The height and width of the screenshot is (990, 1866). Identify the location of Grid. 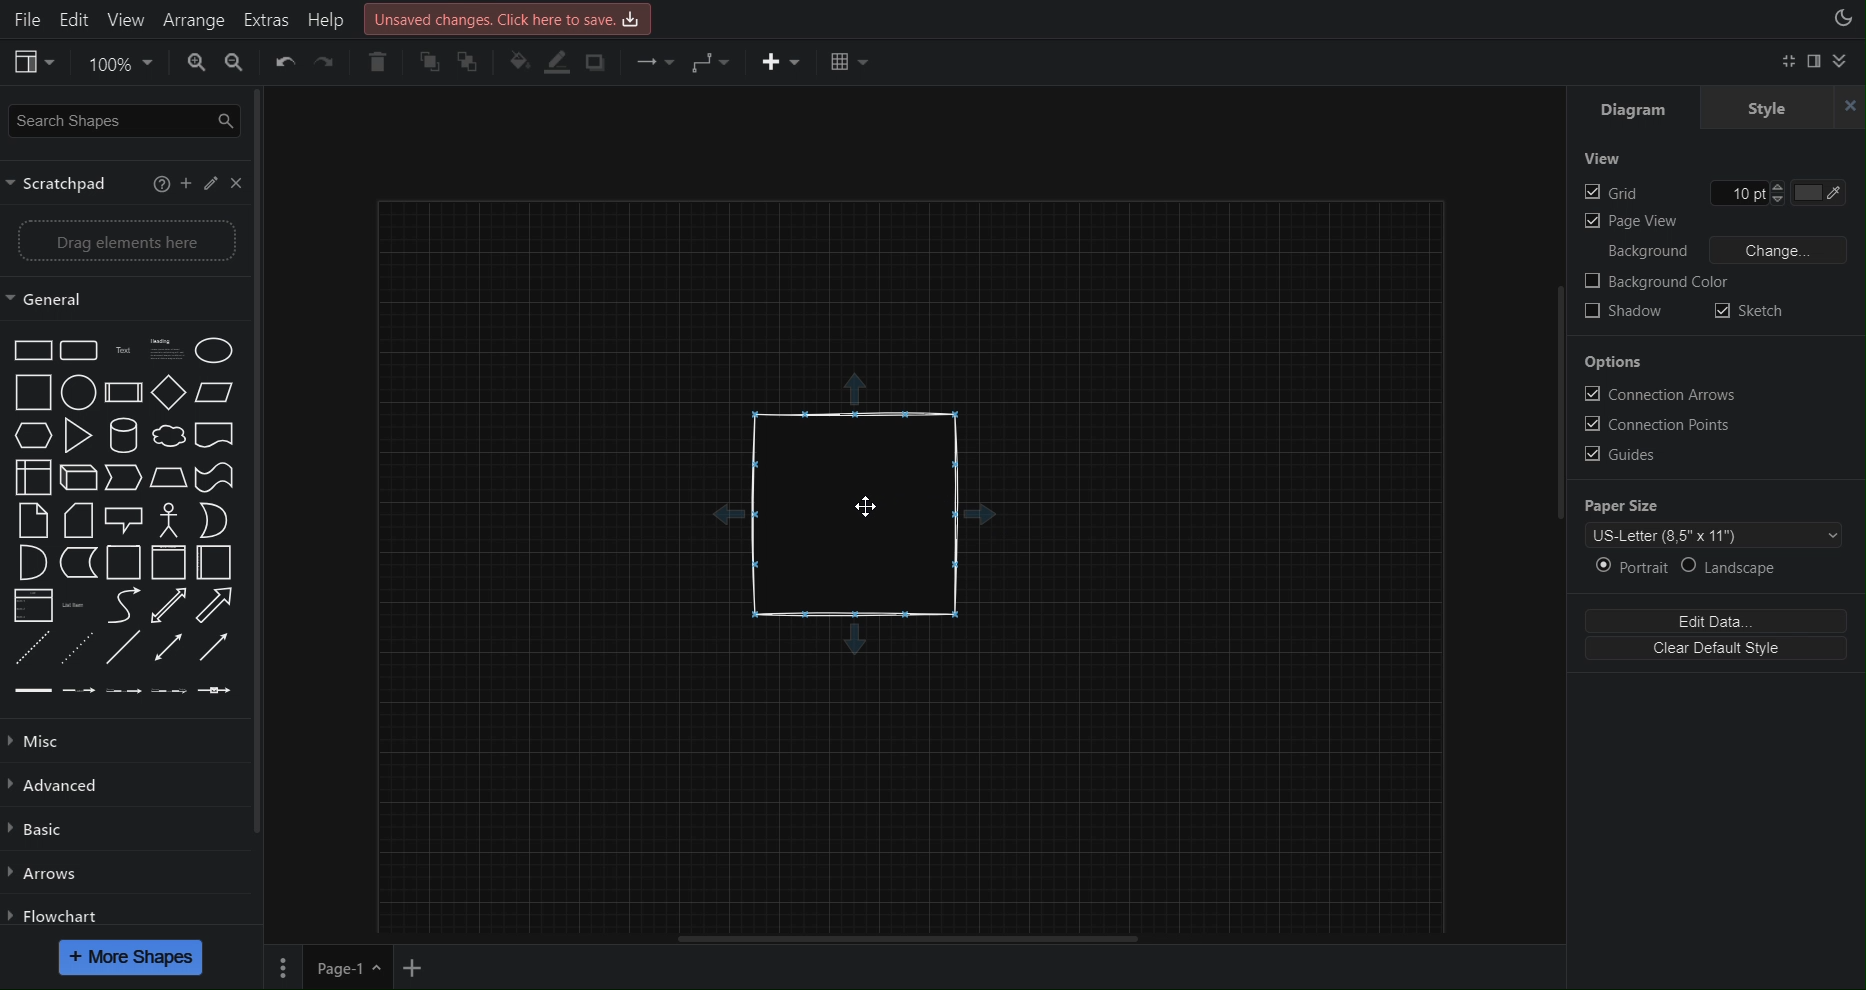
(1612, 192).